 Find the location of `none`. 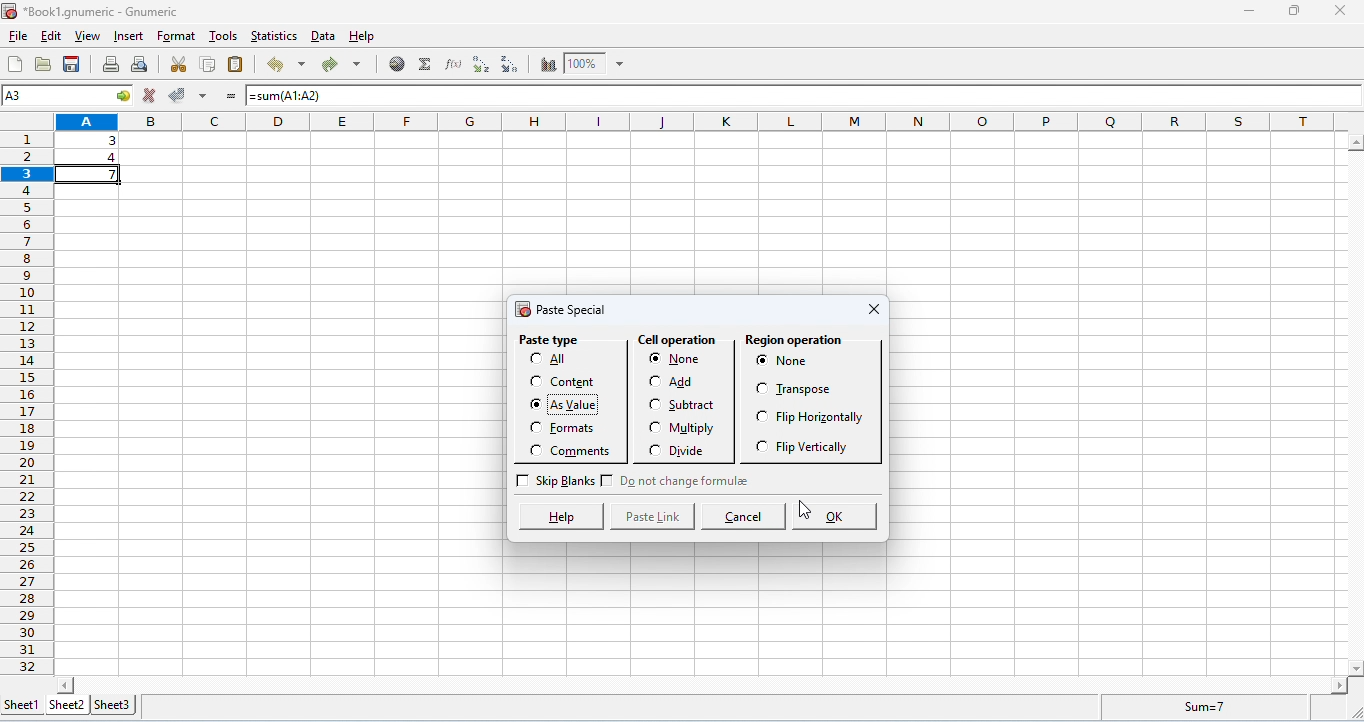

none is located at coordinates (688, 360).